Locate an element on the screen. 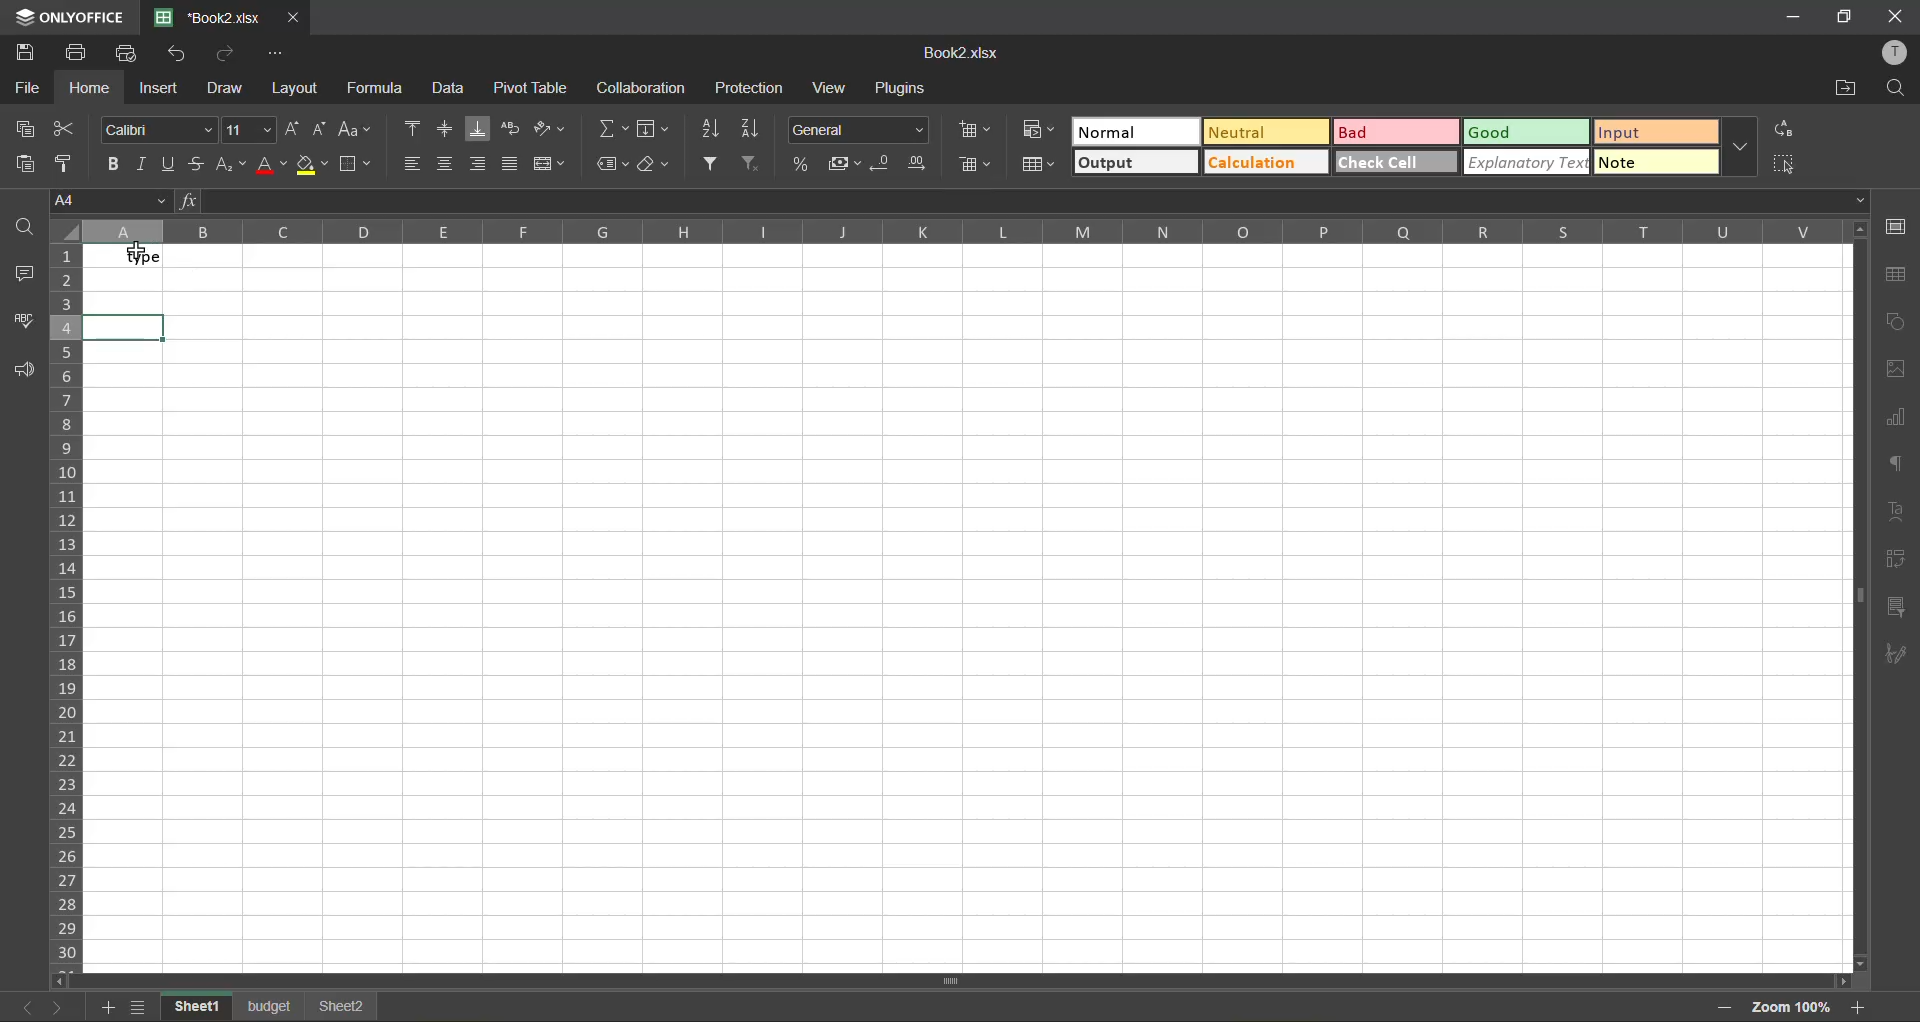 This screenshot has height=1022, width=1920. font size is located at coordinates (250, 130).